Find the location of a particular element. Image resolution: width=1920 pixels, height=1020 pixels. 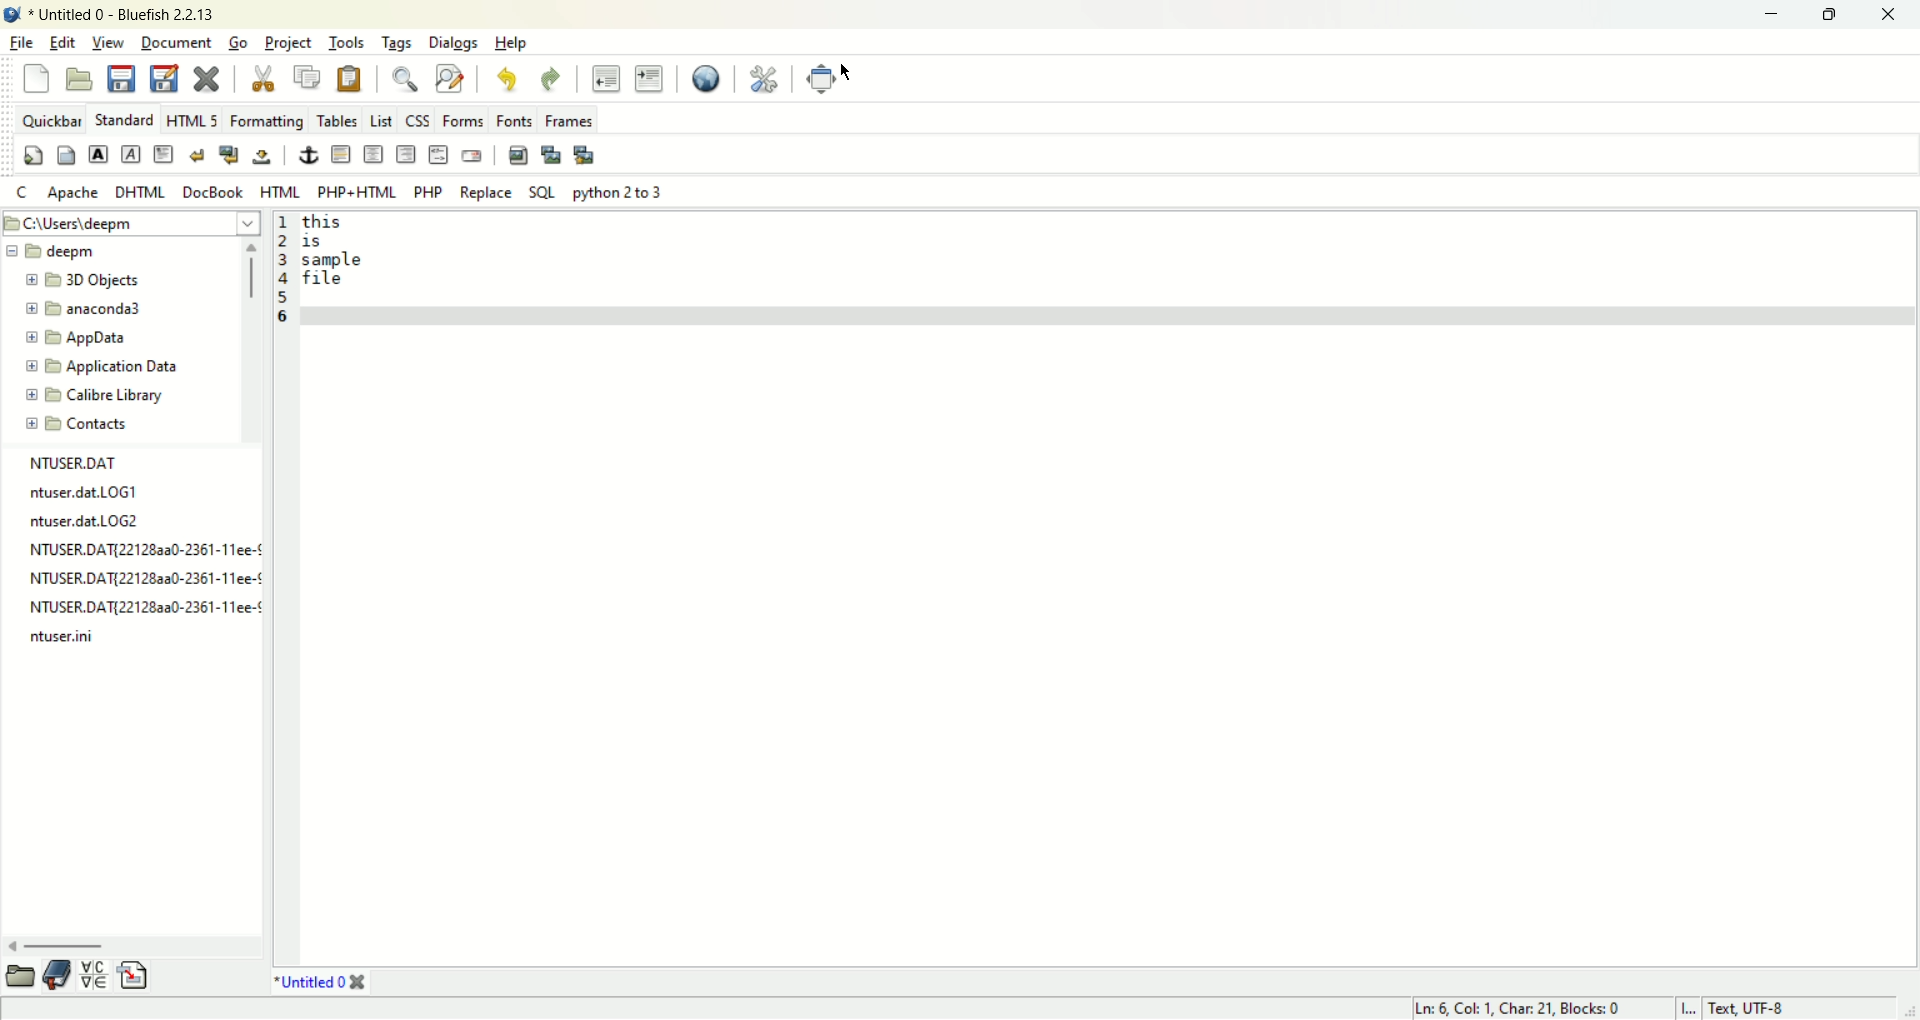

insert thumbnail is located at coordinates (549, 153).